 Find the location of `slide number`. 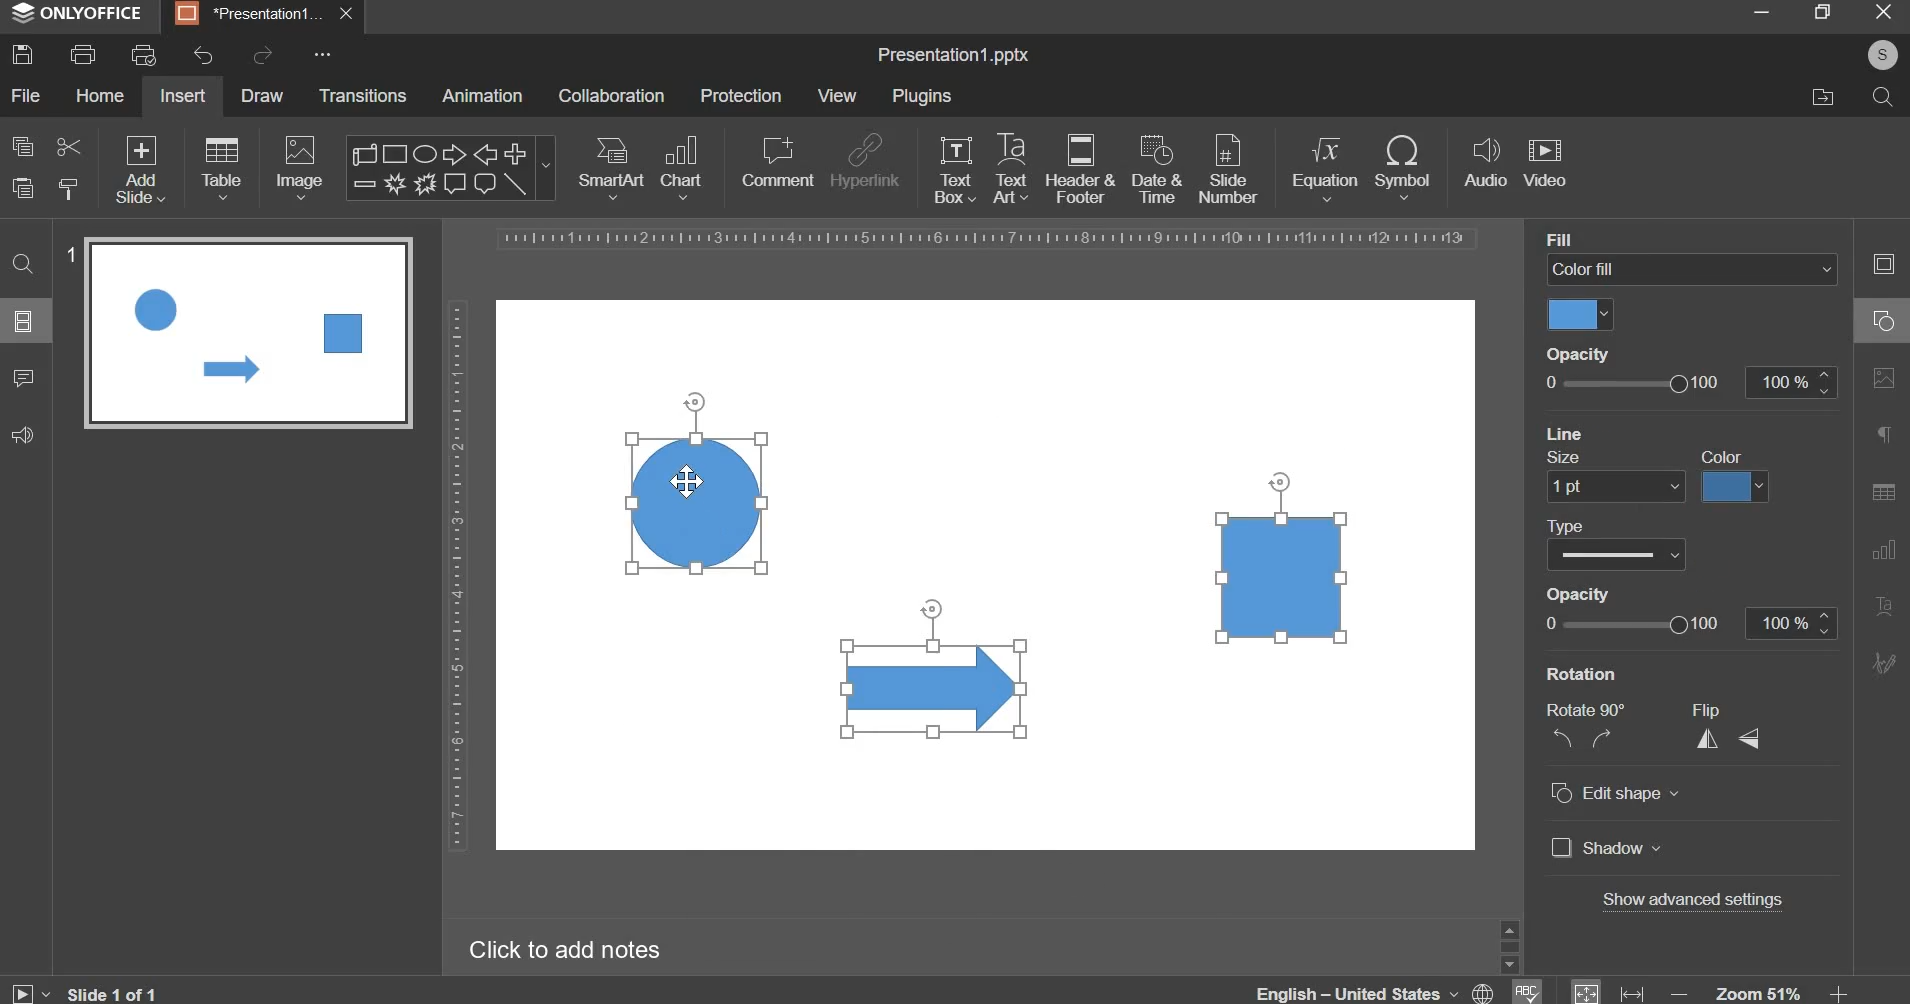

slide number is located at coordinates (72, 250).